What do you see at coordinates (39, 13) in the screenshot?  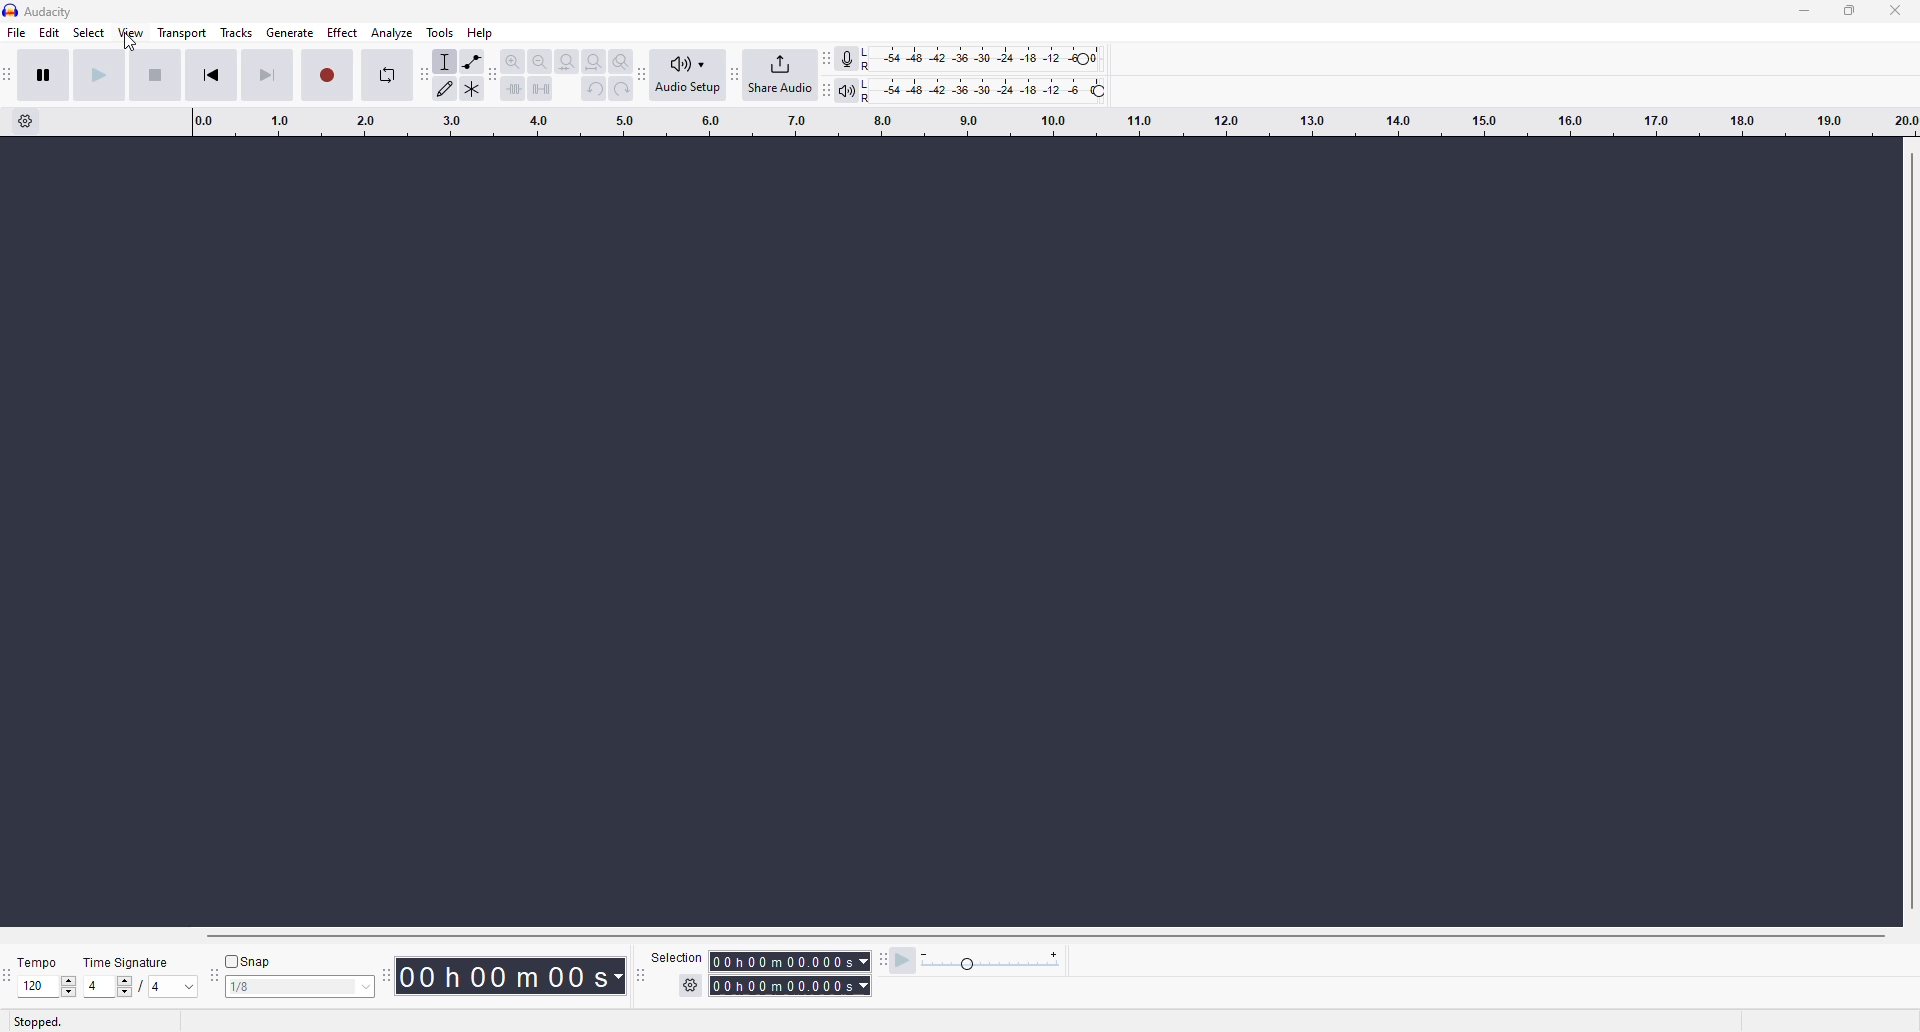 I see `audacity` at bounding box center [39, 13].